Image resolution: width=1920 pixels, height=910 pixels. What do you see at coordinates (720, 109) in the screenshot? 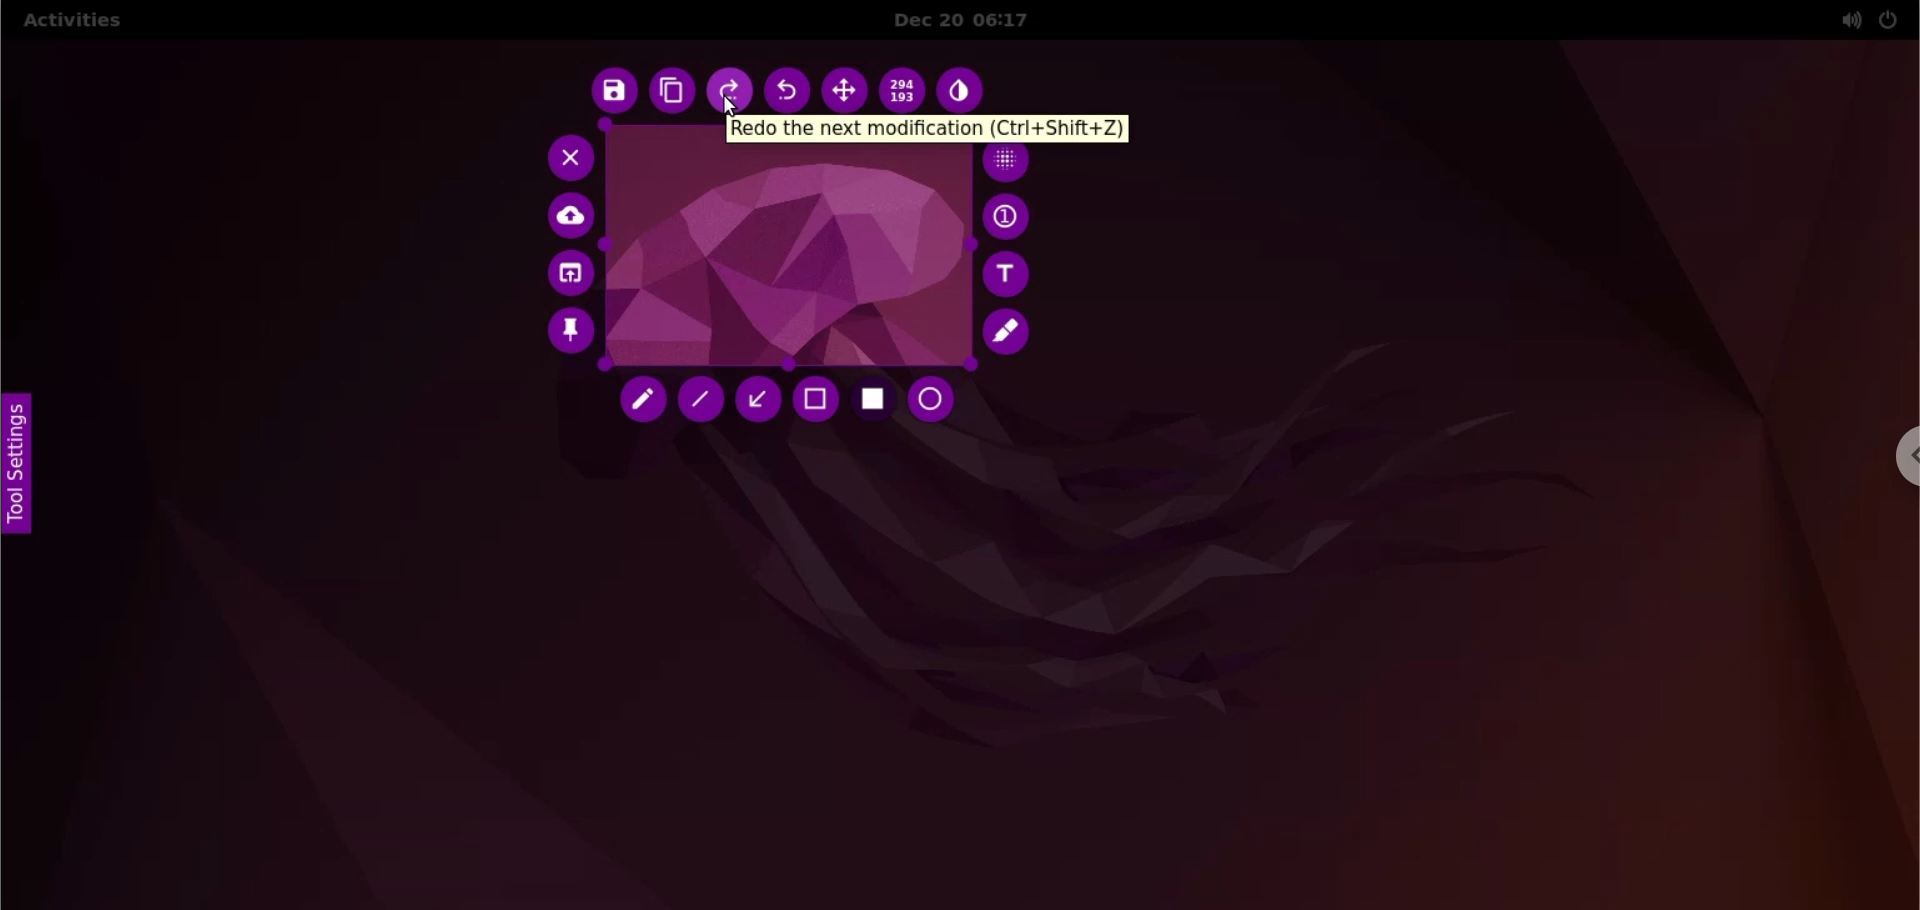
I see `cursor` at bounding box center [720, 109].